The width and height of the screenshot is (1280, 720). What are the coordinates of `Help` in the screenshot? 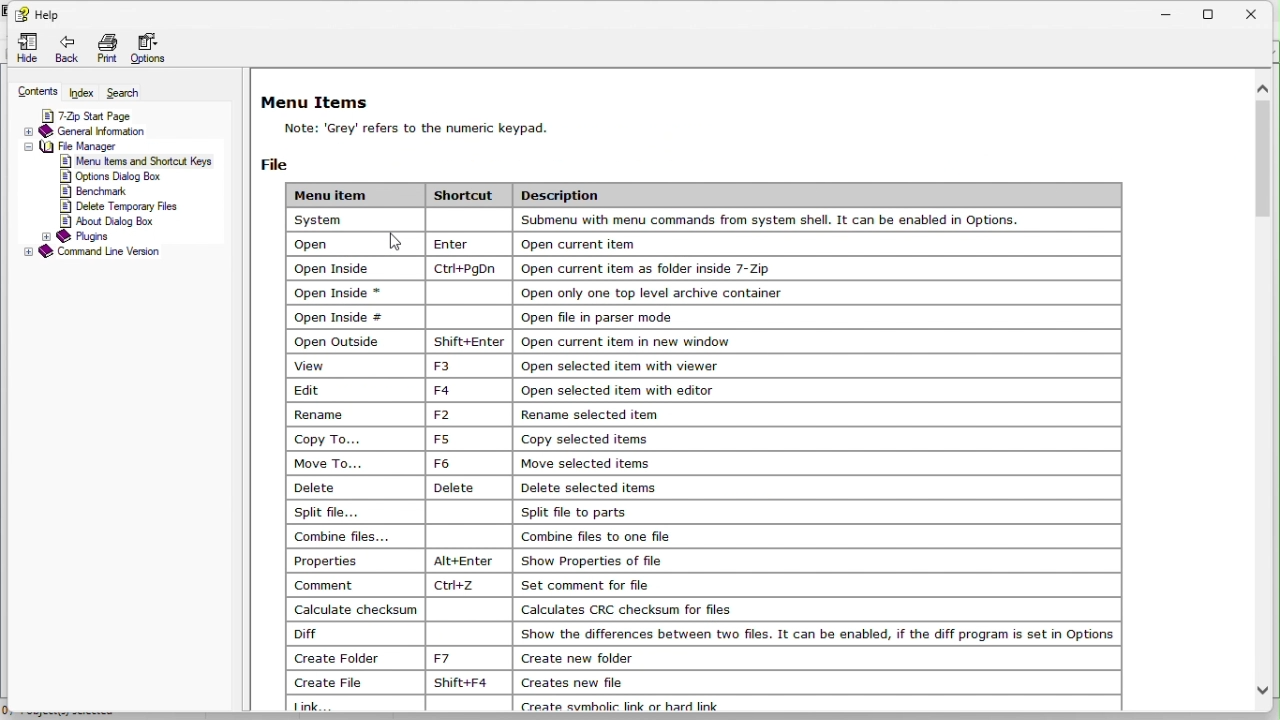 It's located at (39, 15).